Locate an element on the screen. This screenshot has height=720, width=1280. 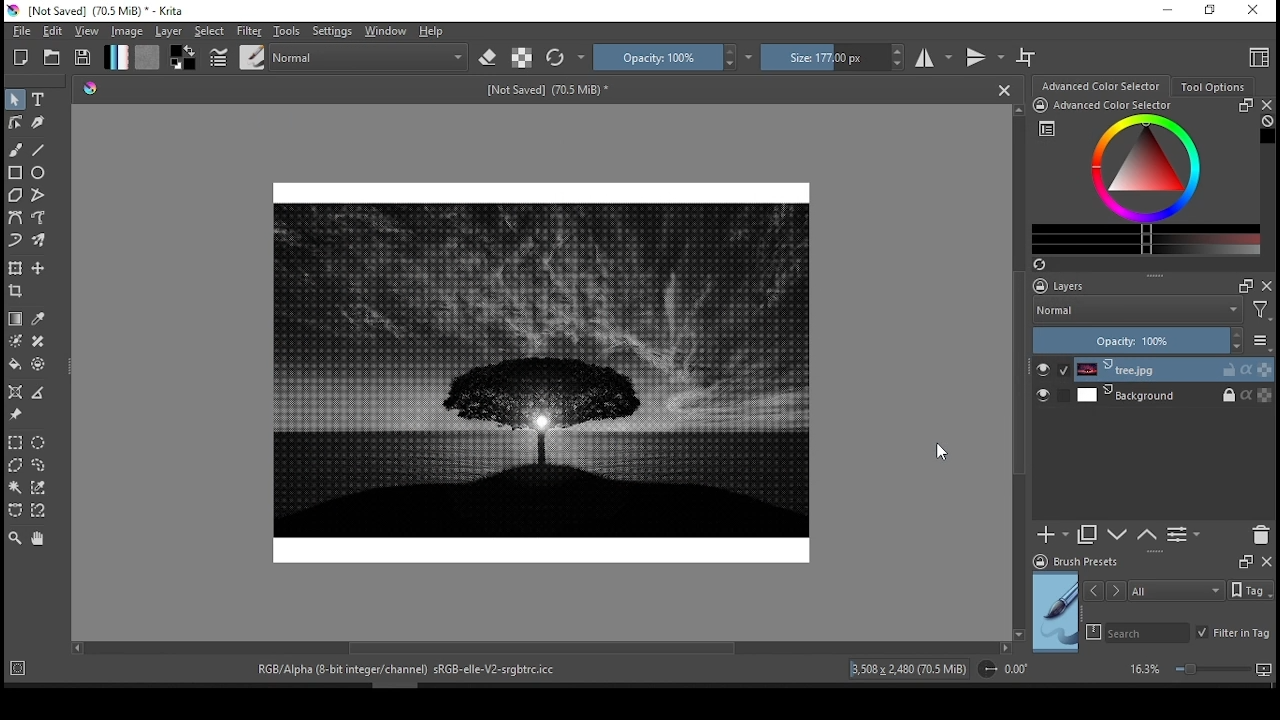
crop the image to an area is located at coordinates (15, 292).